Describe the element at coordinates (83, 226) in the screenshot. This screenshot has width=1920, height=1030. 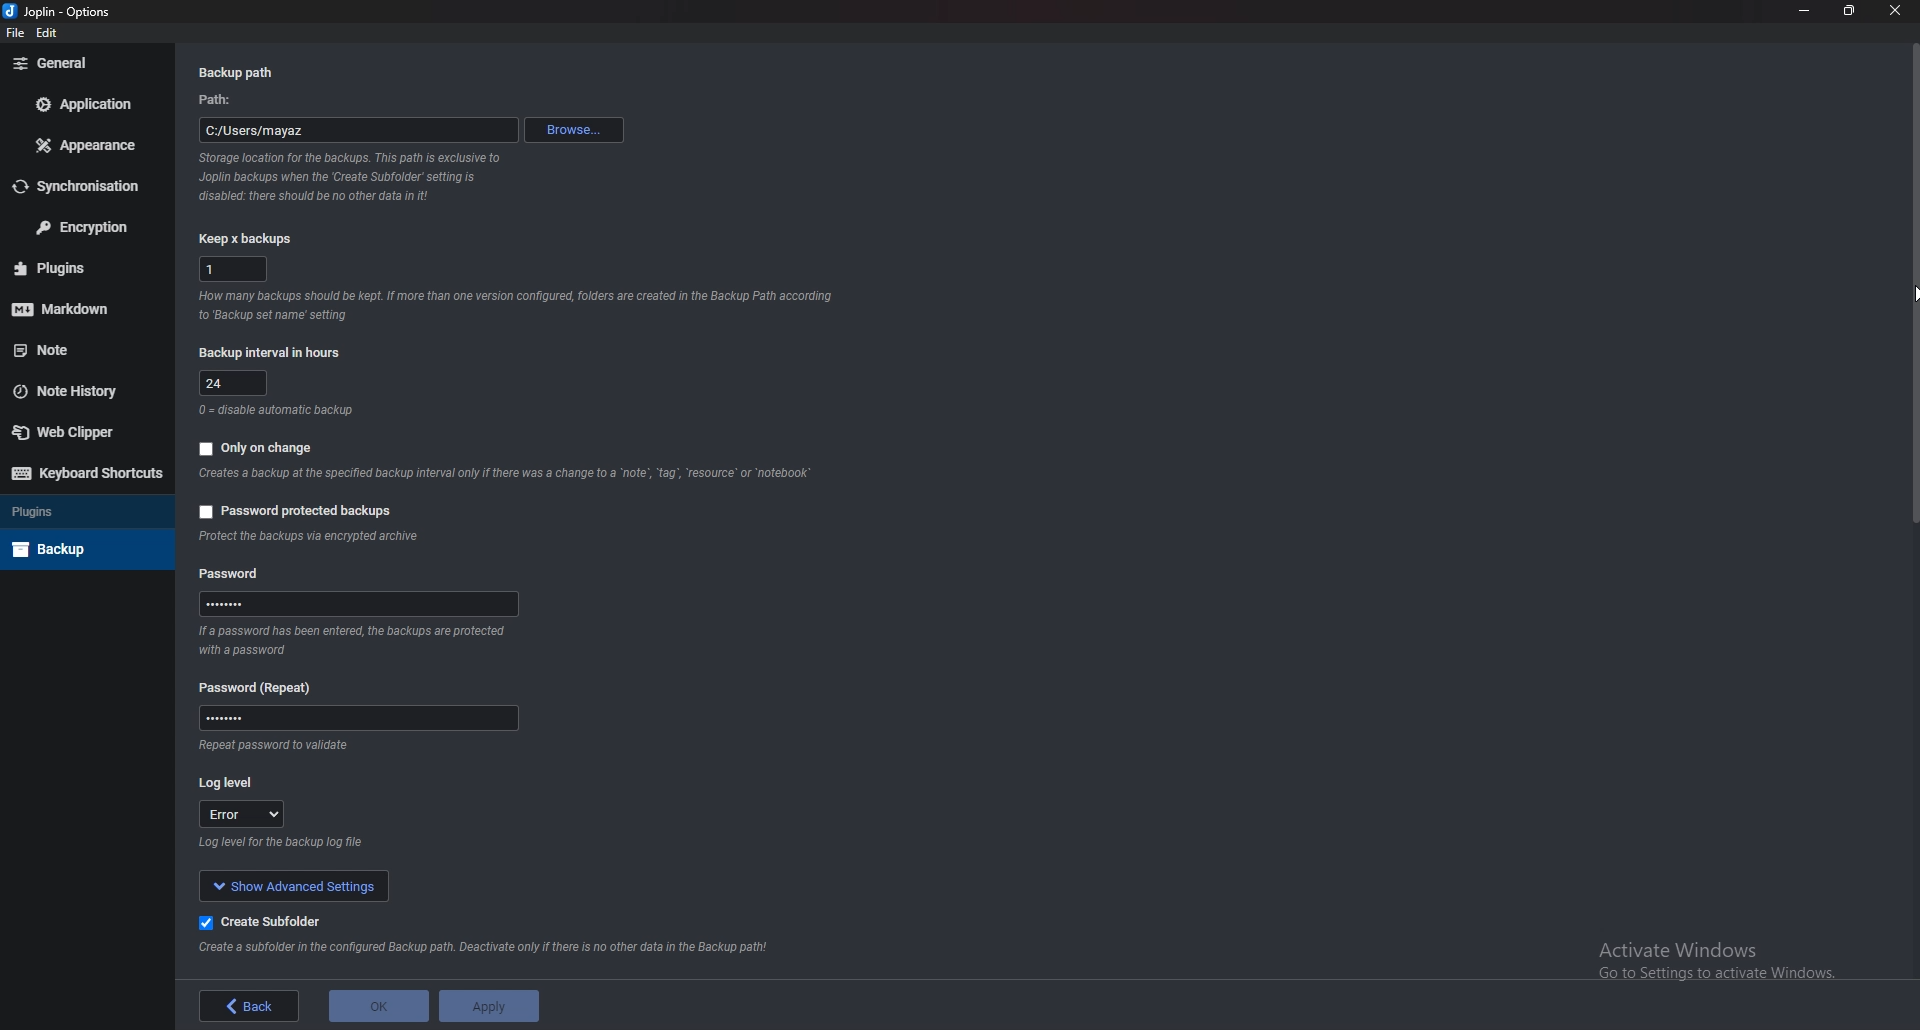
I see `Encryption` at that location.